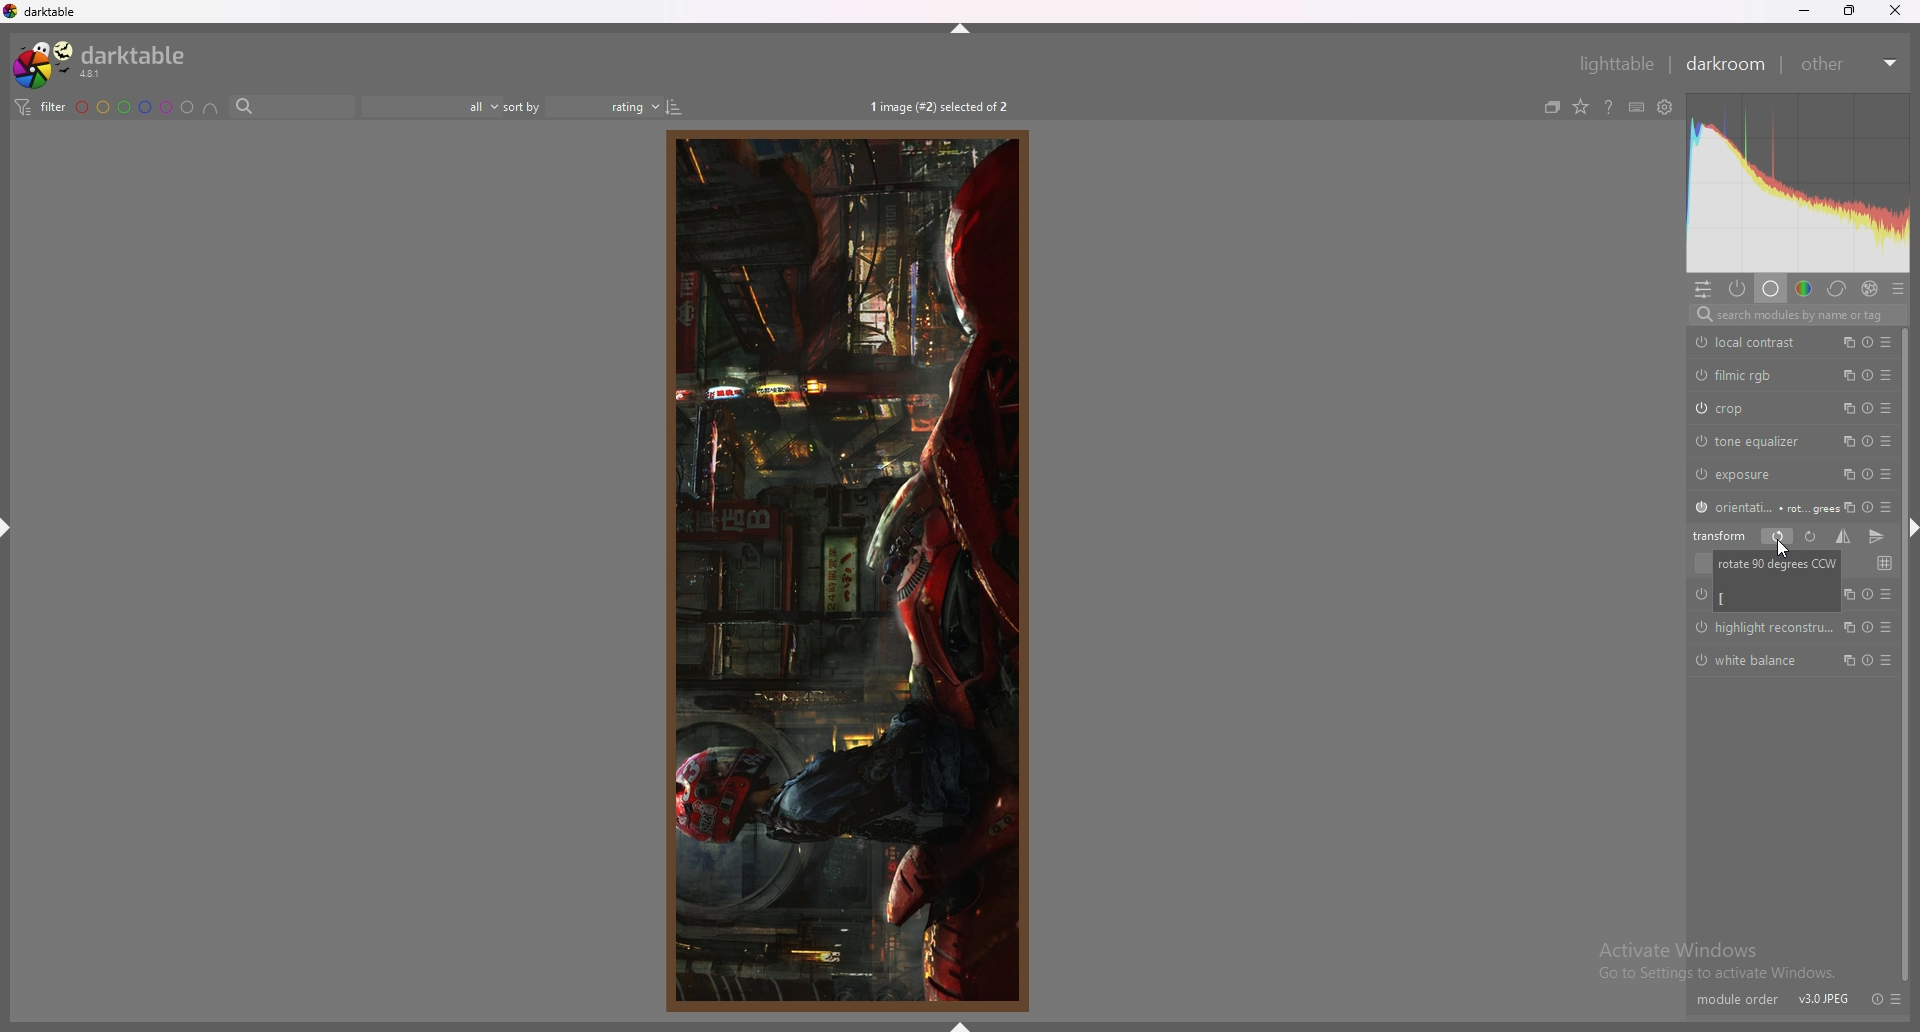 The height and width of the screenshot is (1032, 1920). I want to click on flip vertically, so click(1879, 536).